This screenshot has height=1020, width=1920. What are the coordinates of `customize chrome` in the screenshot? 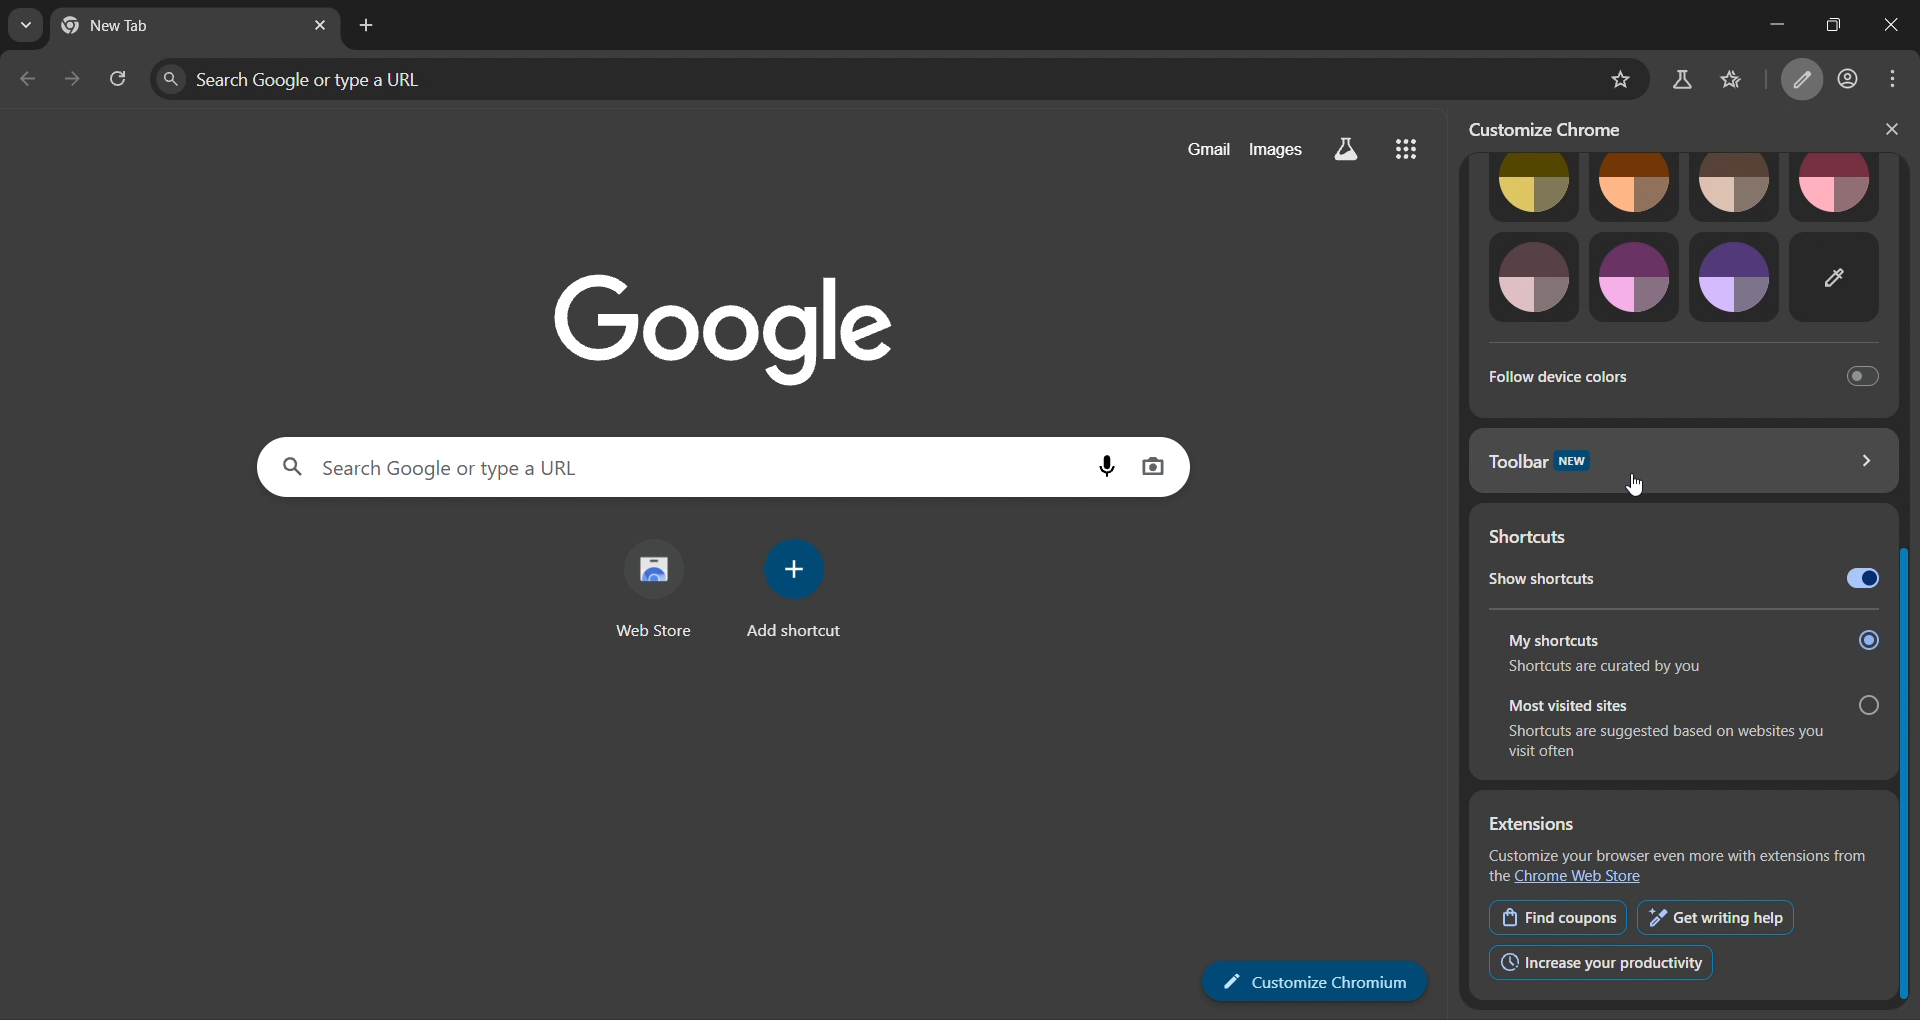 It's located at (1560, 128).